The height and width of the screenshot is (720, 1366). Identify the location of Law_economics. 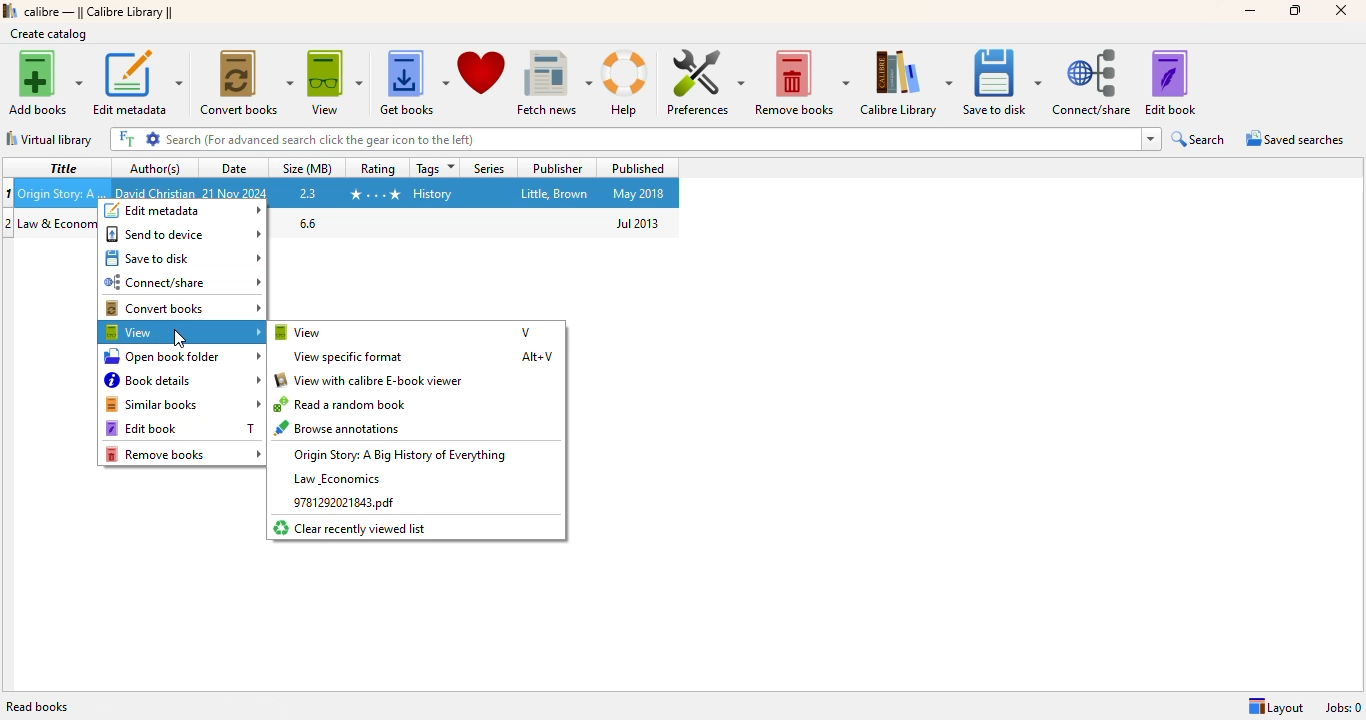
(335, 478).